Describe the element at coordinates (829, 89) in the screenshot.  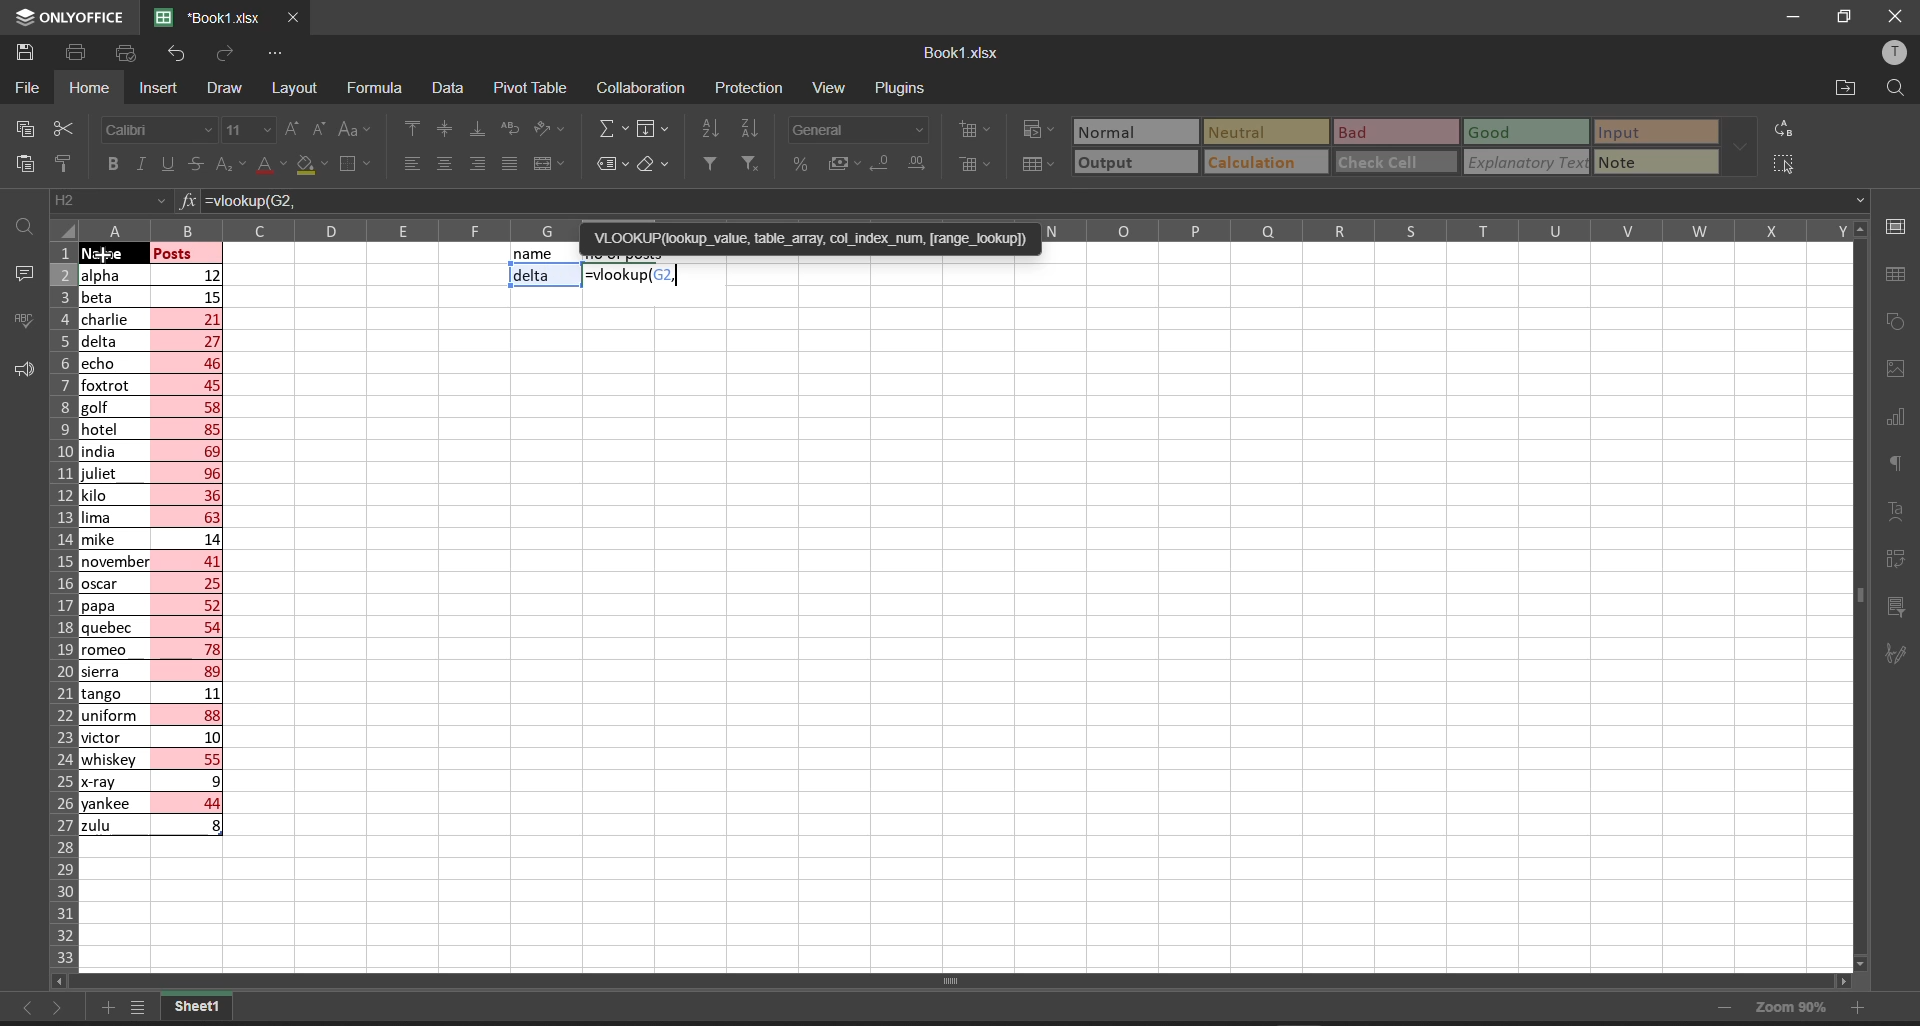
I see `view` at that location.